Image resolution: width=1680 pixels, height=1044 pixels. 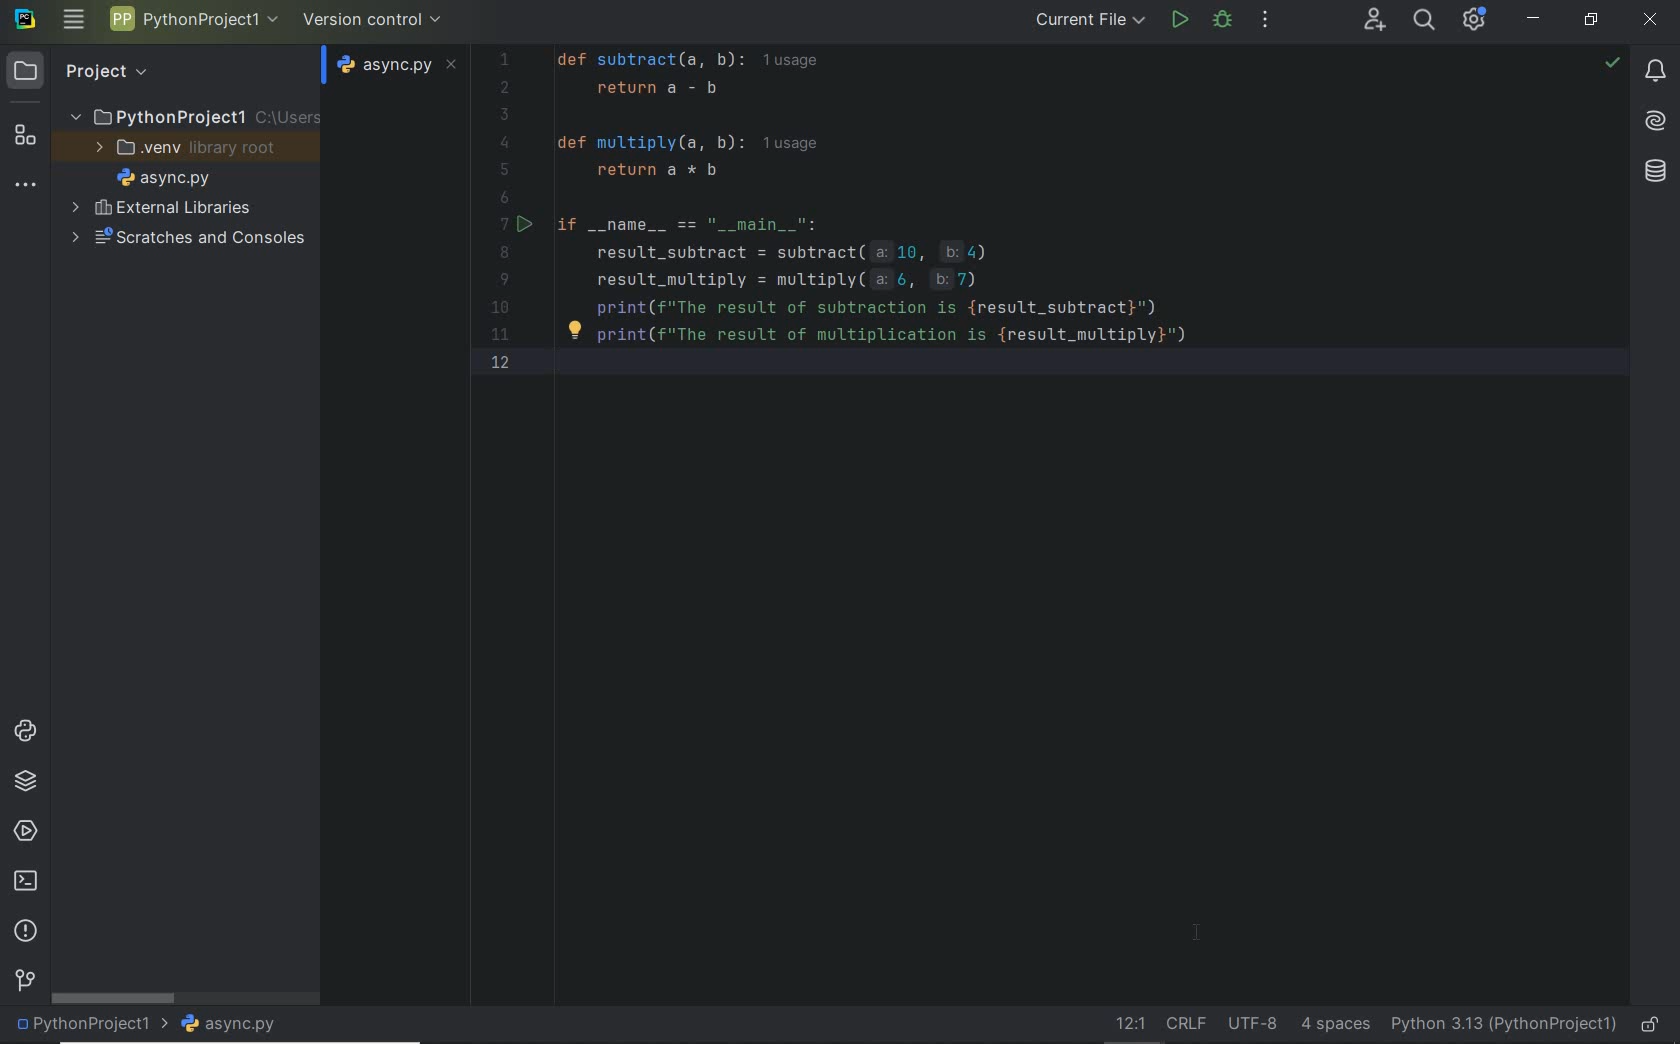 What do you see at coordinates (1090, 21) in the screenshot?
I see `current file` at bounding box center [1090, 21].